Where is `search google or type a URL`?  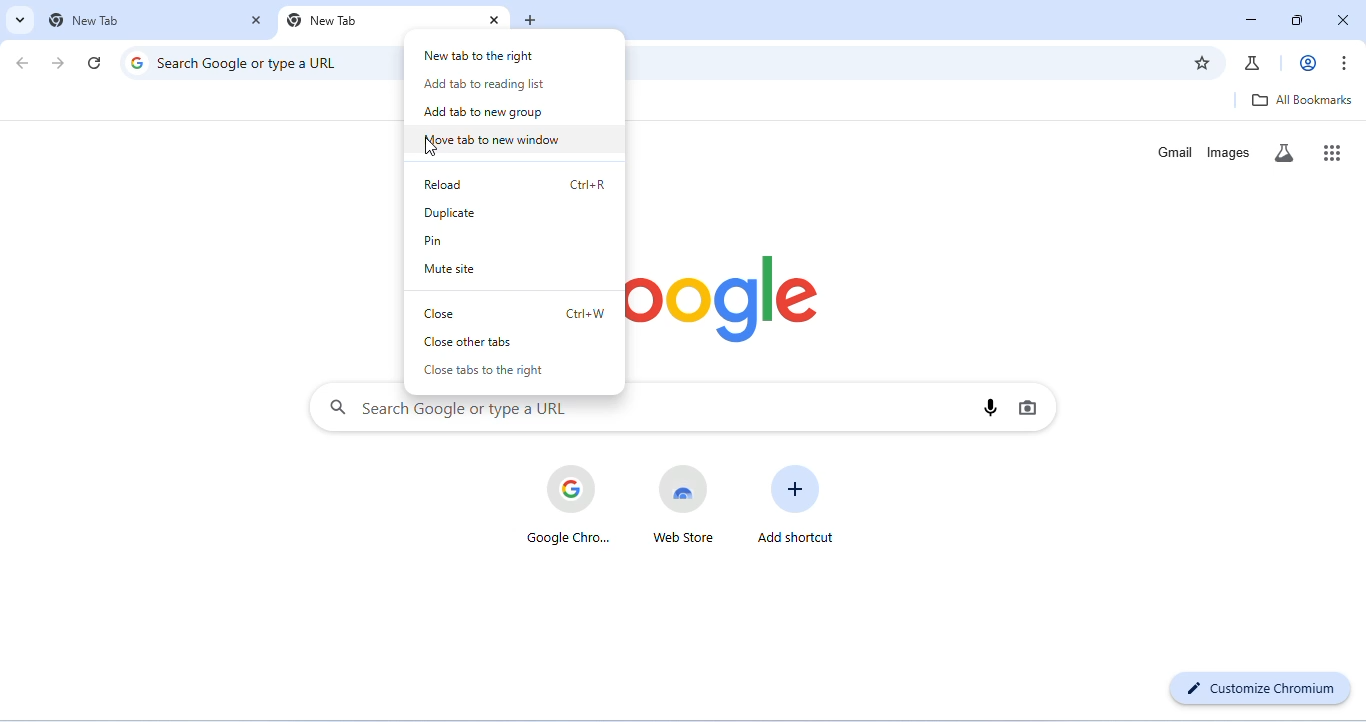 search google or type a URL is located at coordinates (448, 411).